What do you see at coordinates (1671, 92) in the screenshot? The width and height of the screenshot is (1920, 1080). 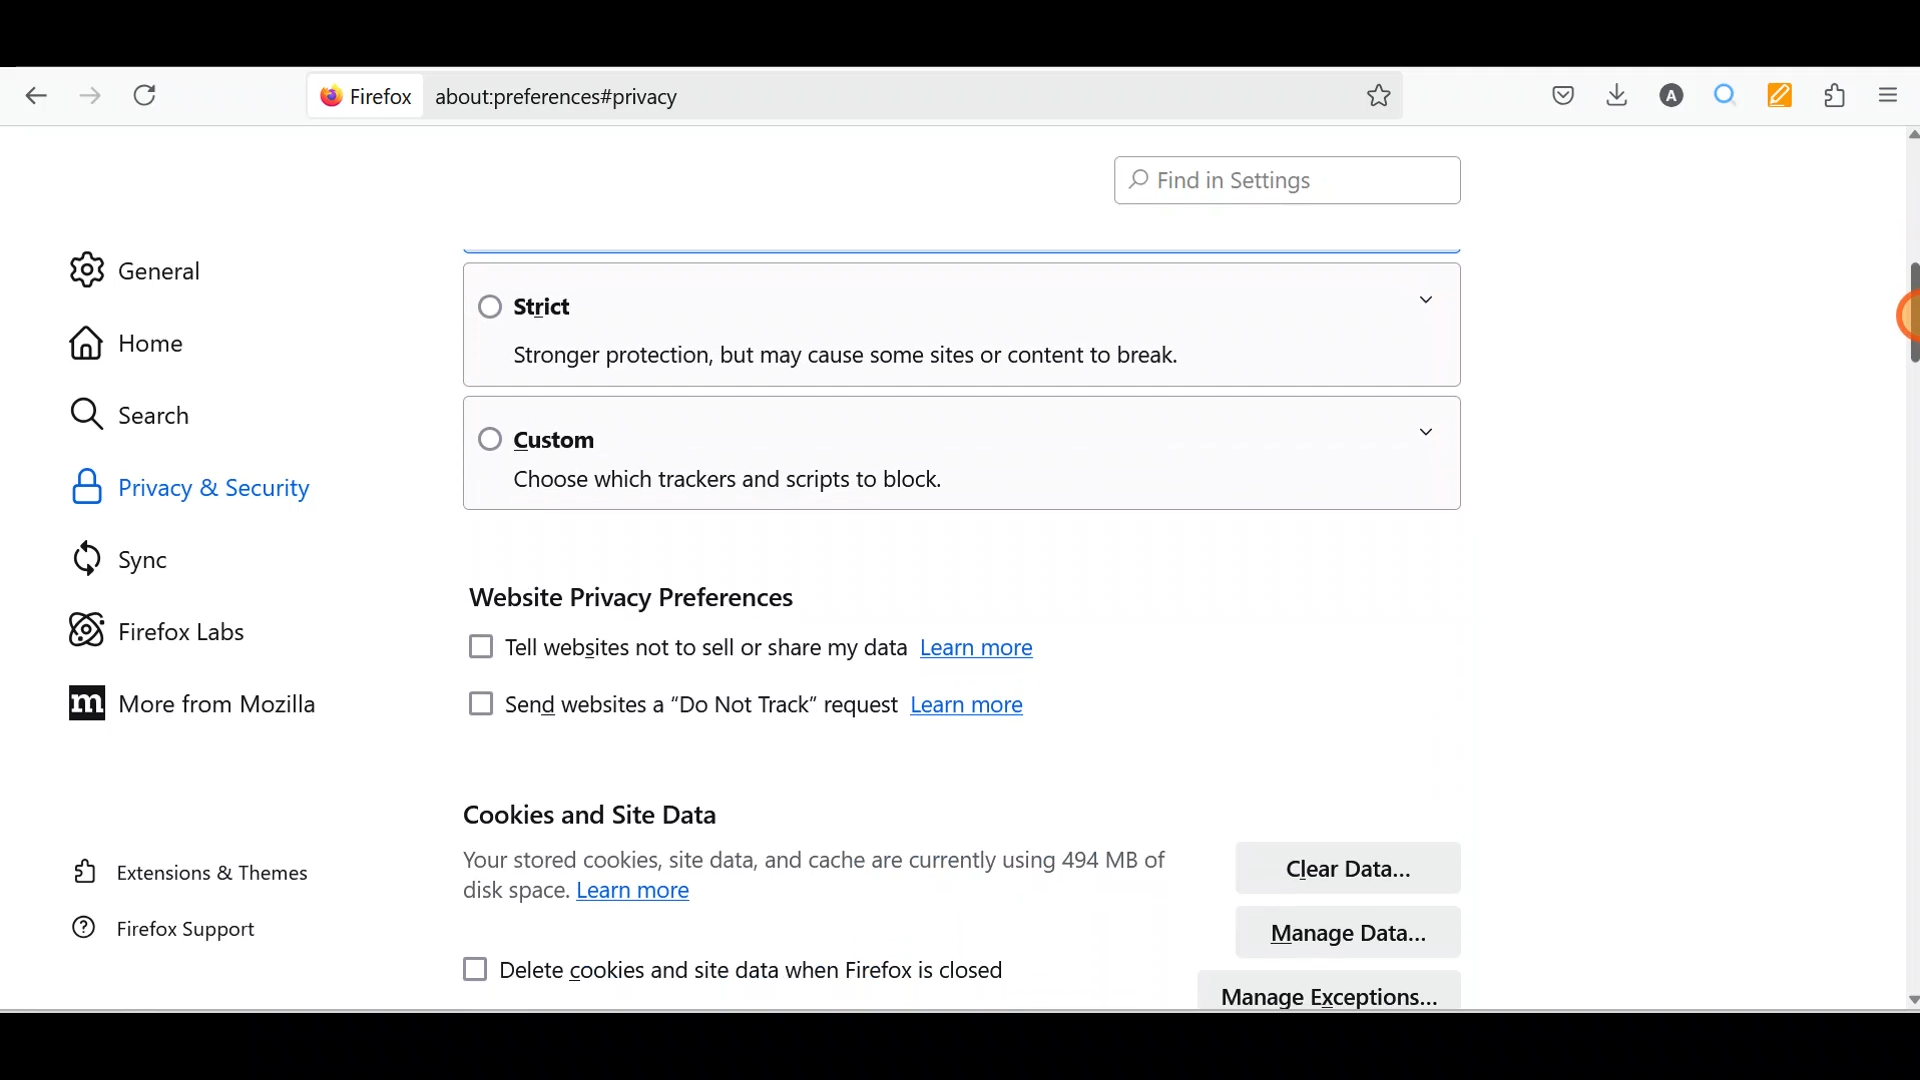 I see `Account` at bounding box center [1671, 92].